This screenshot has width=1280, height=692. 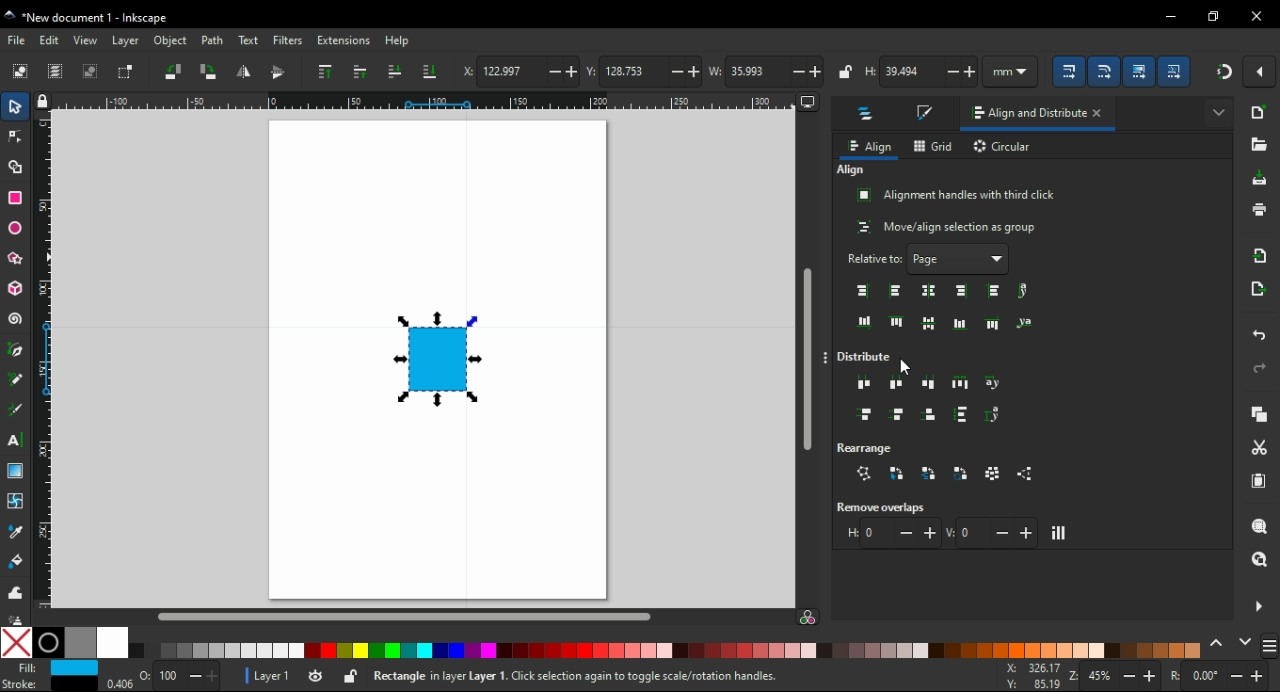 What do you see at coordinates (1170, 14) in the screenshot?
I see `minimize` at bounding box center [1170, 14].